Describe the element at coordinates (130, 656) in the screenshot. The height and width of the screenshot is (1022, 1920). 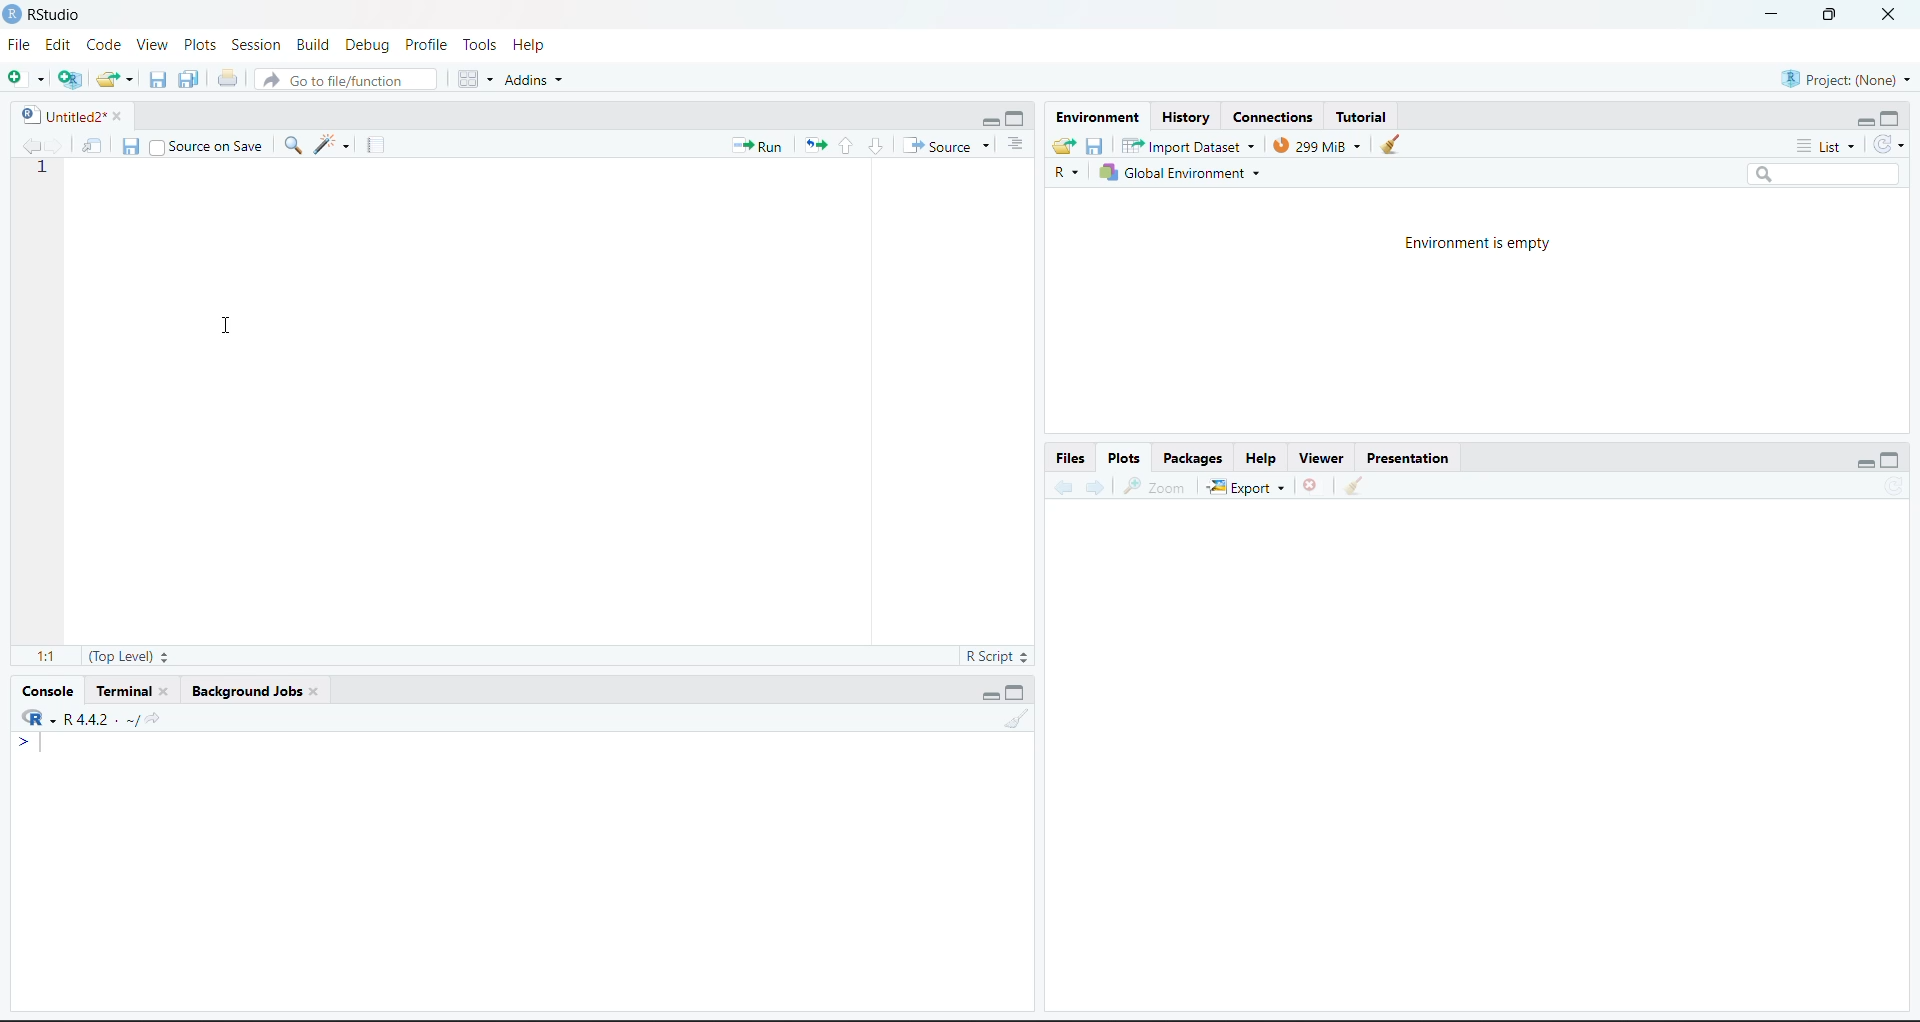
I see `(Top level)` at that location.